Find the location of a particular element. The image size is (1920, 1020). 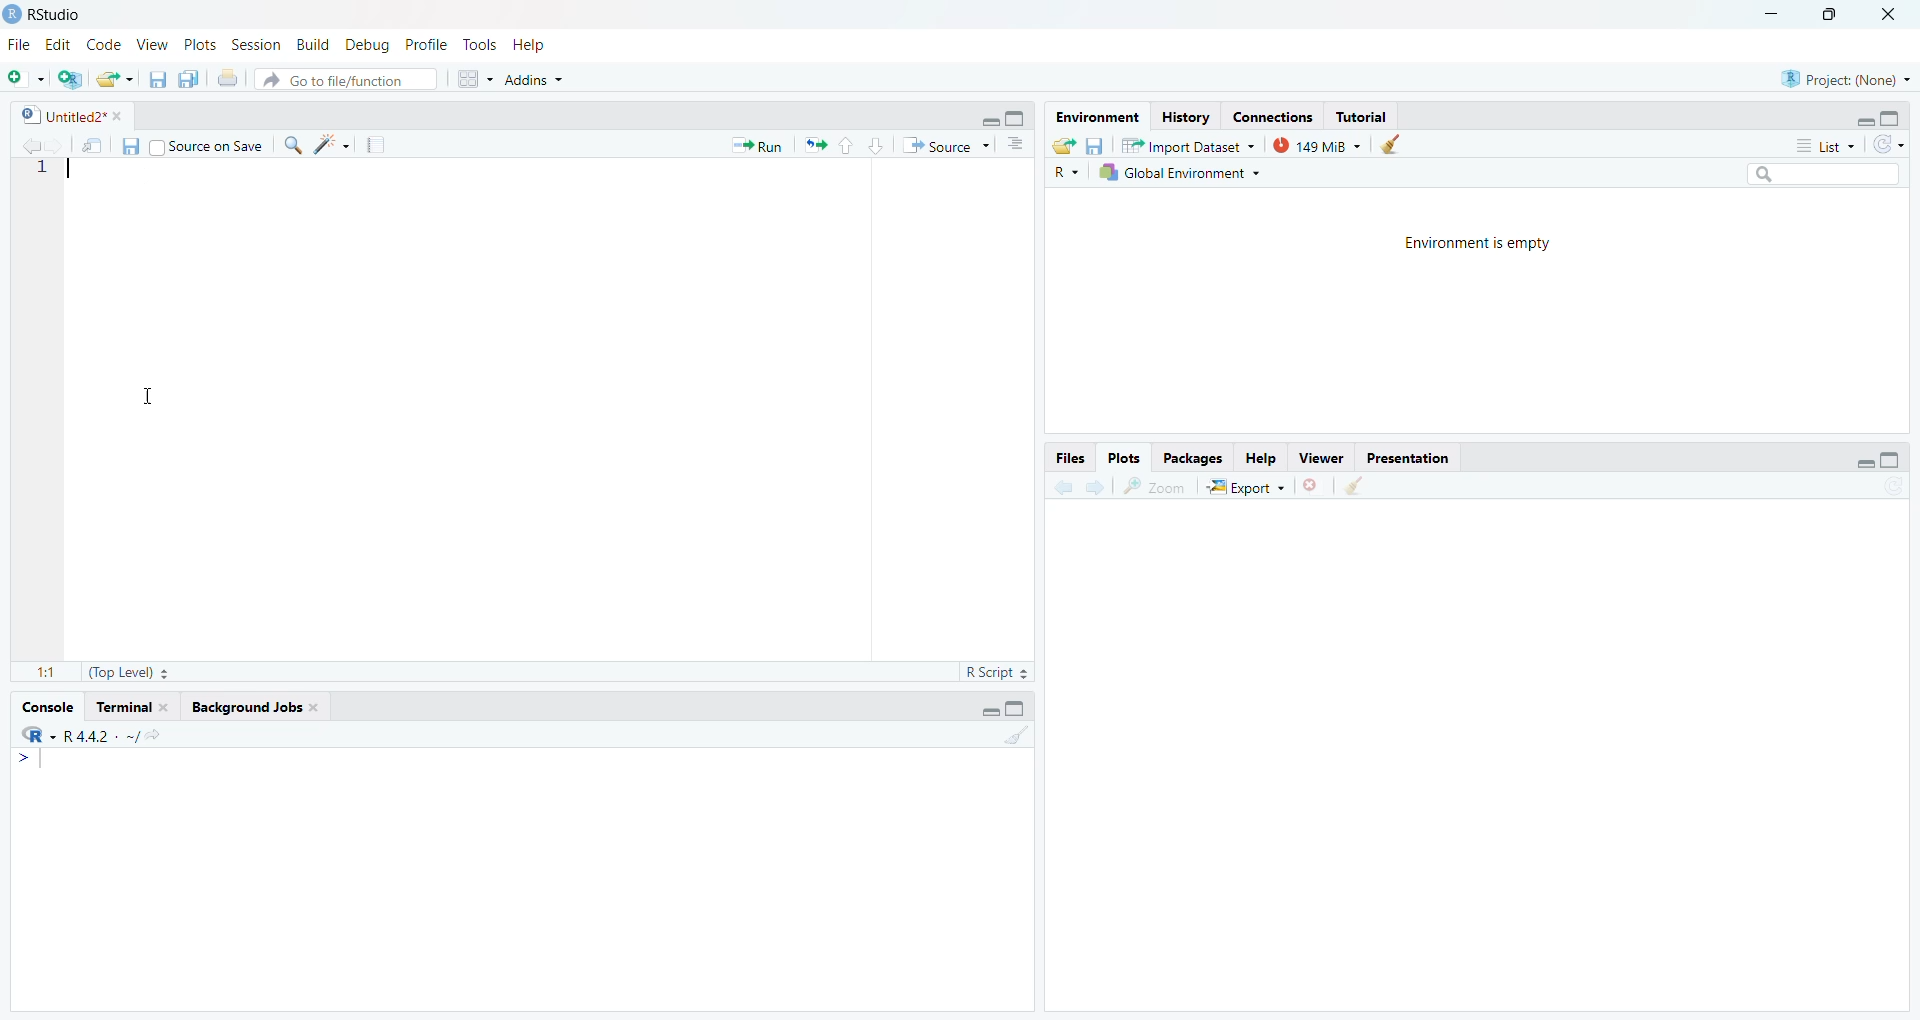

Open an existing file (Ctrl + O) is located at coordinates (115, 80).